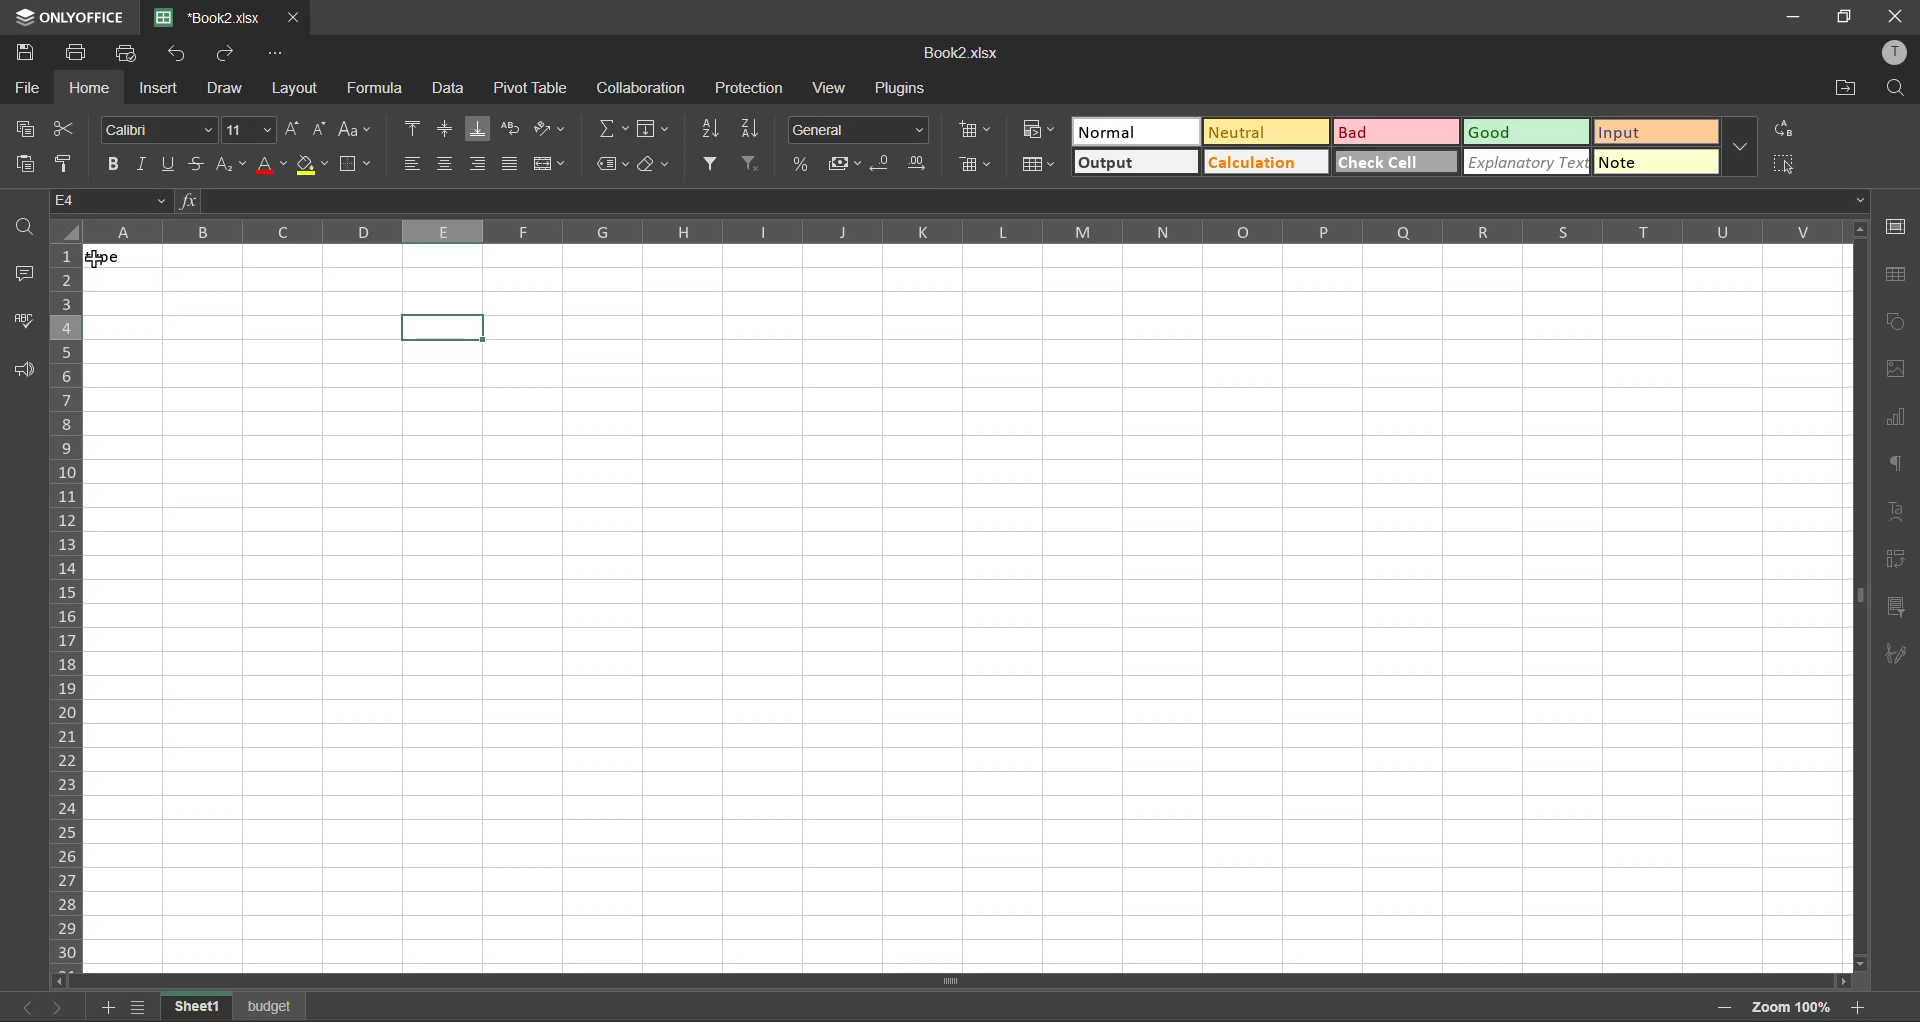 Image resolution: width=1920 pixels, height=1022 pixels. Describe the element at coordinates (1897, 415) in the screenshot. I see `charts` at that location.